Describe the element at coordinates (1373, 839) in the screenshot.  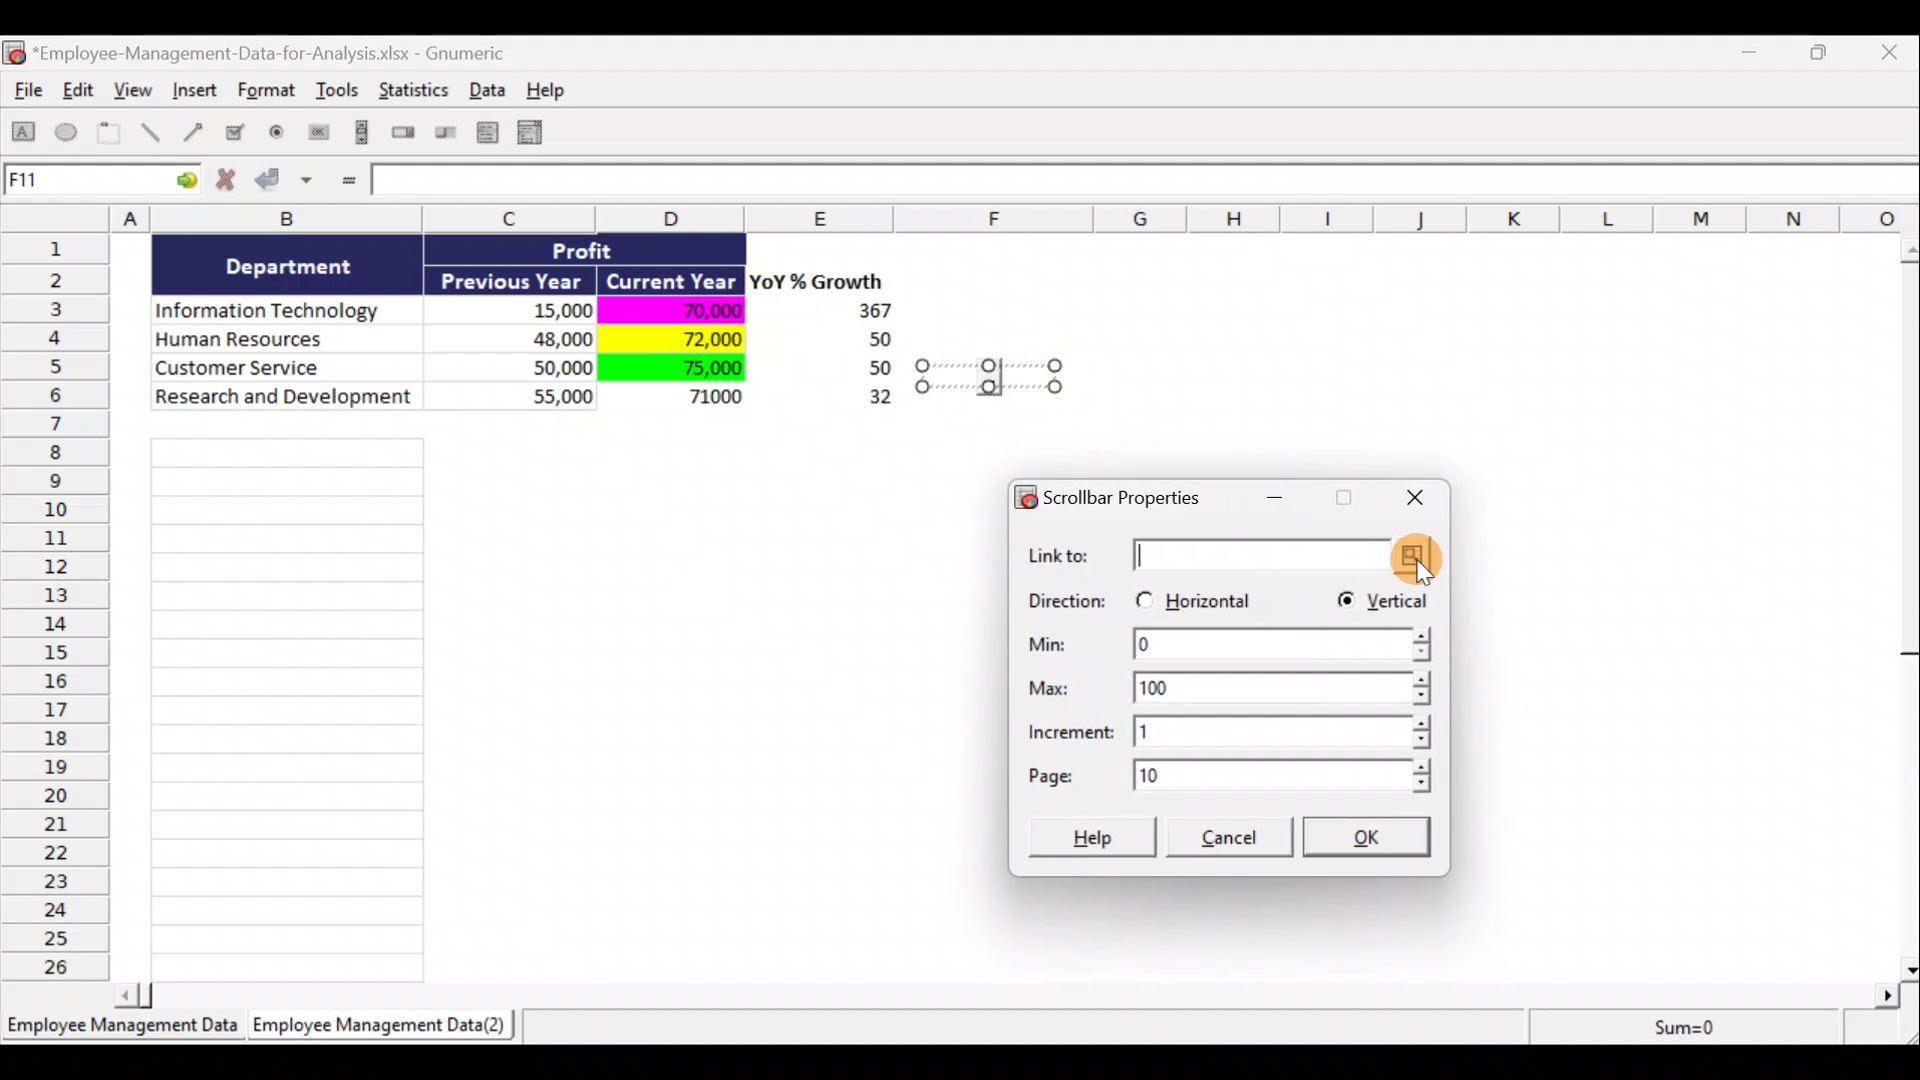
I see `OK` at that location.